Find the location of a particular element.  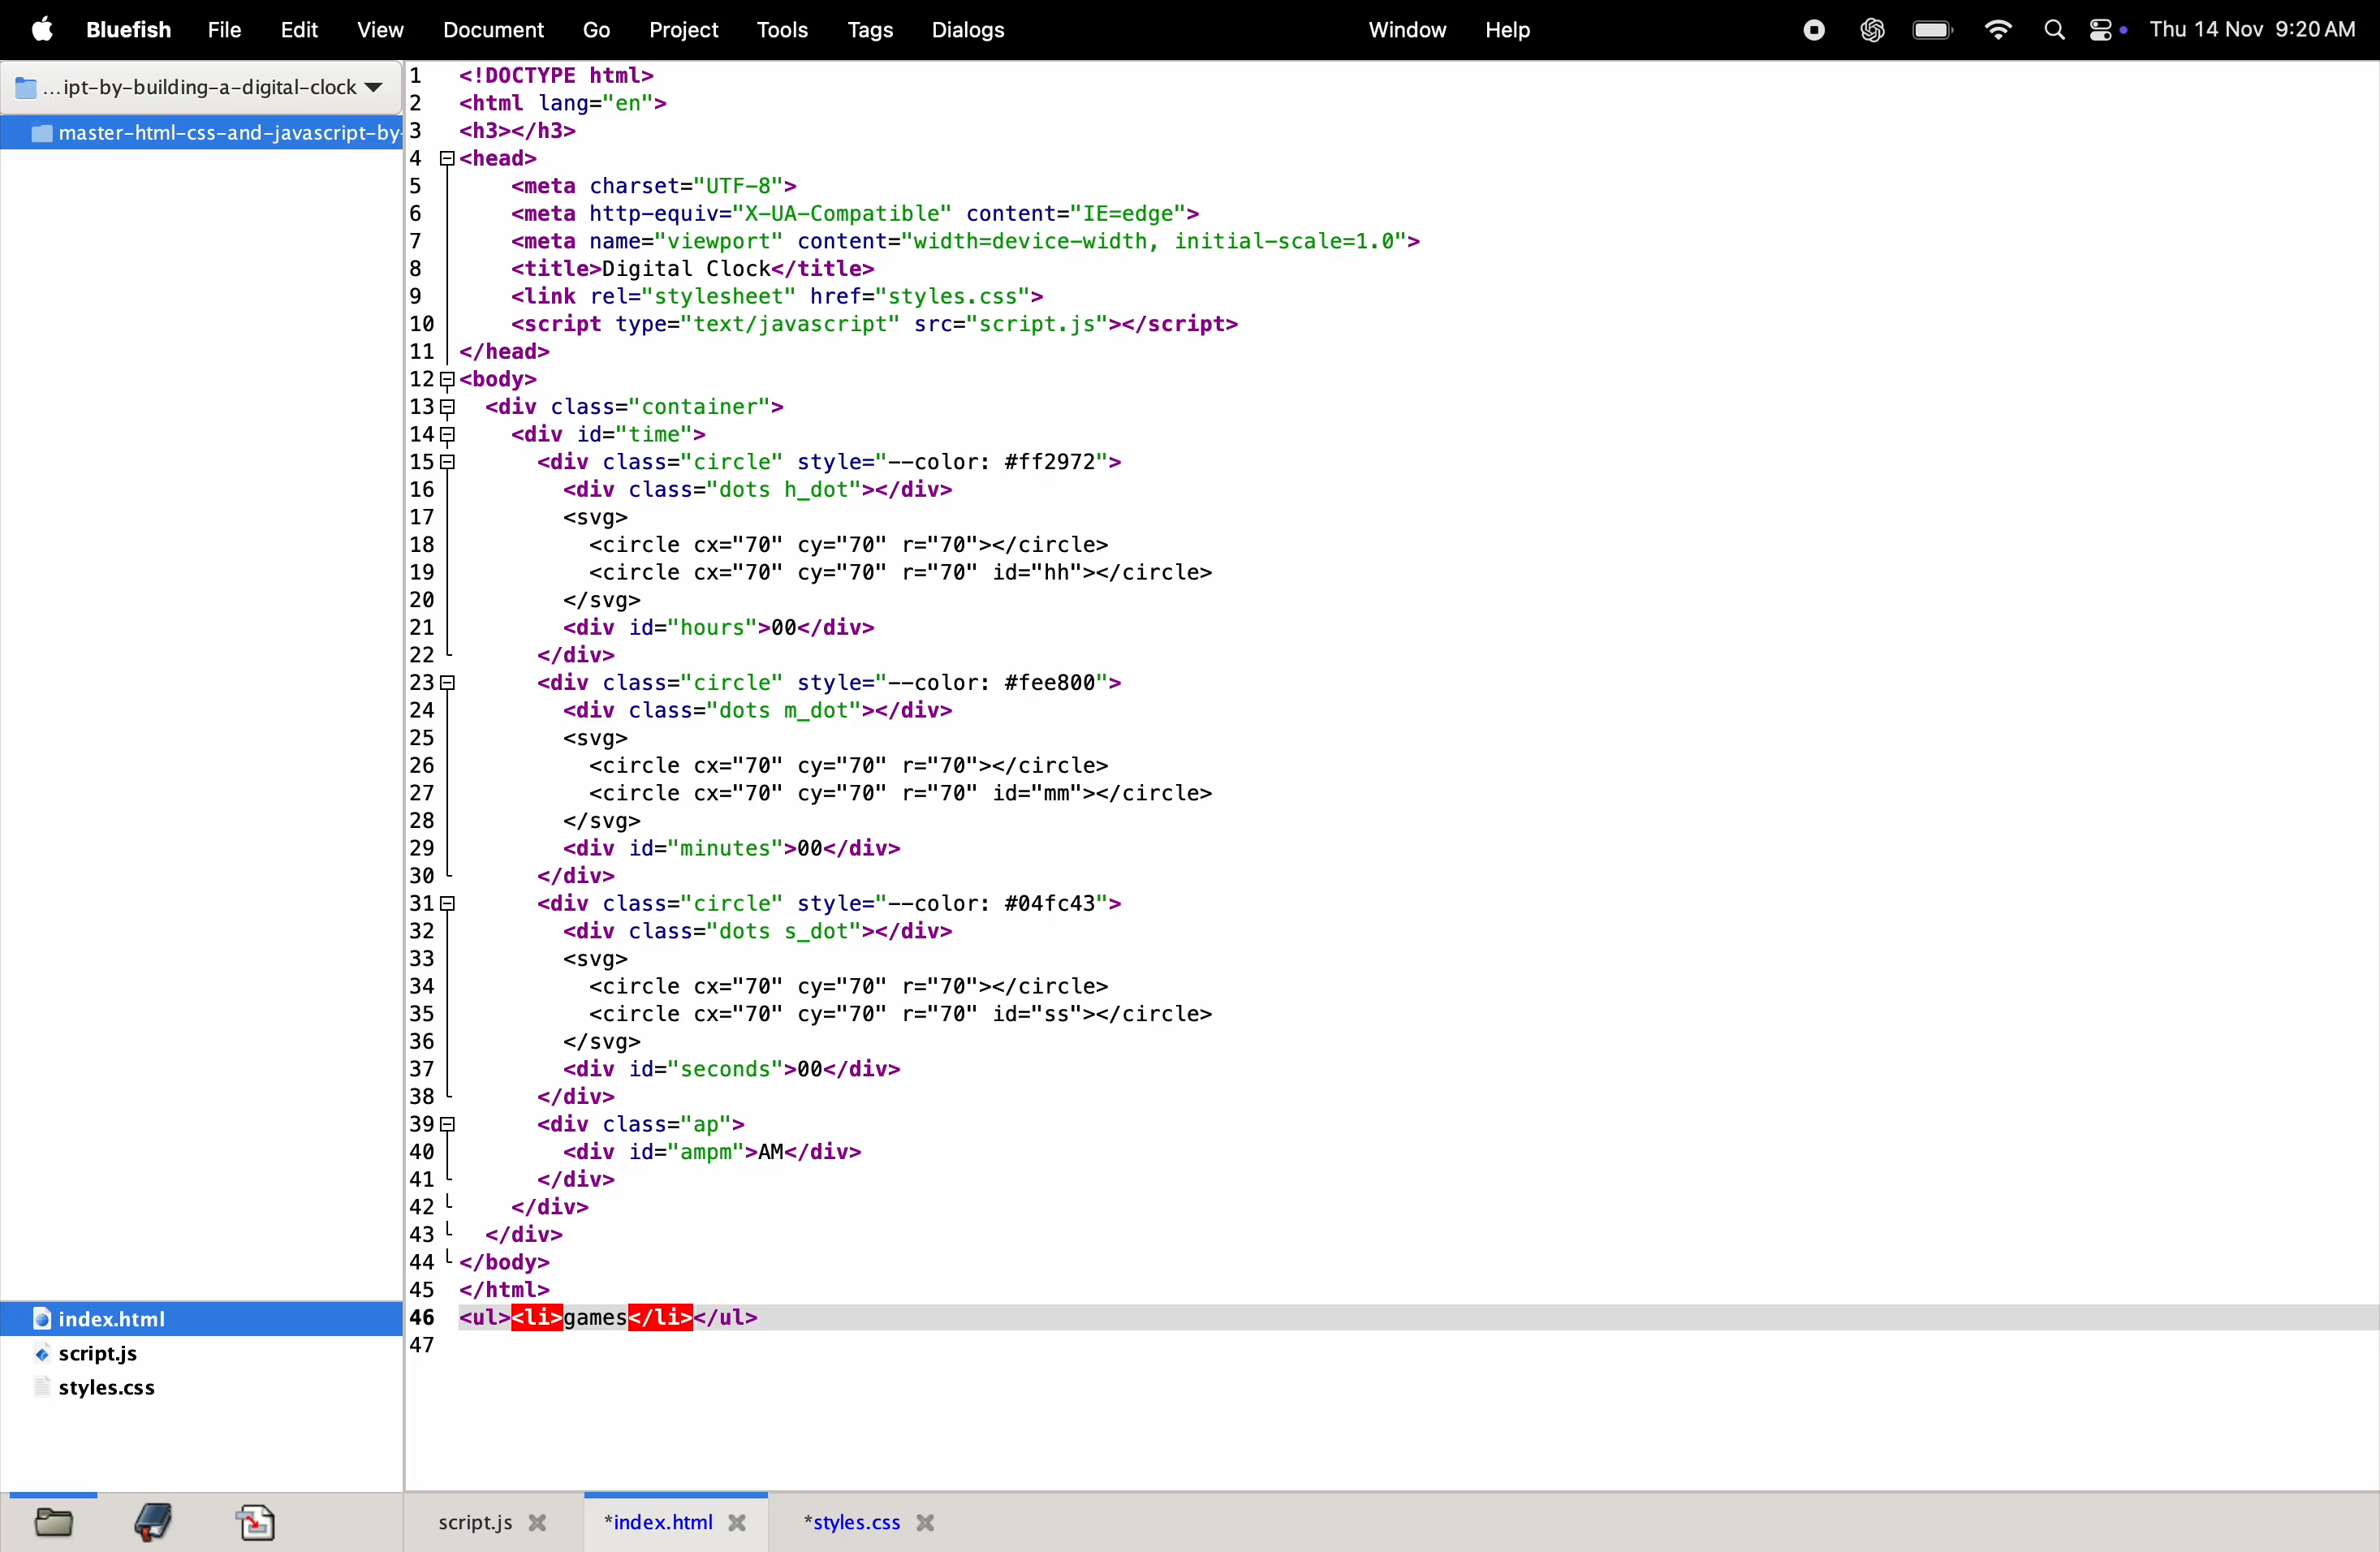

Chatgpt is located at coordinates (1866, 32).